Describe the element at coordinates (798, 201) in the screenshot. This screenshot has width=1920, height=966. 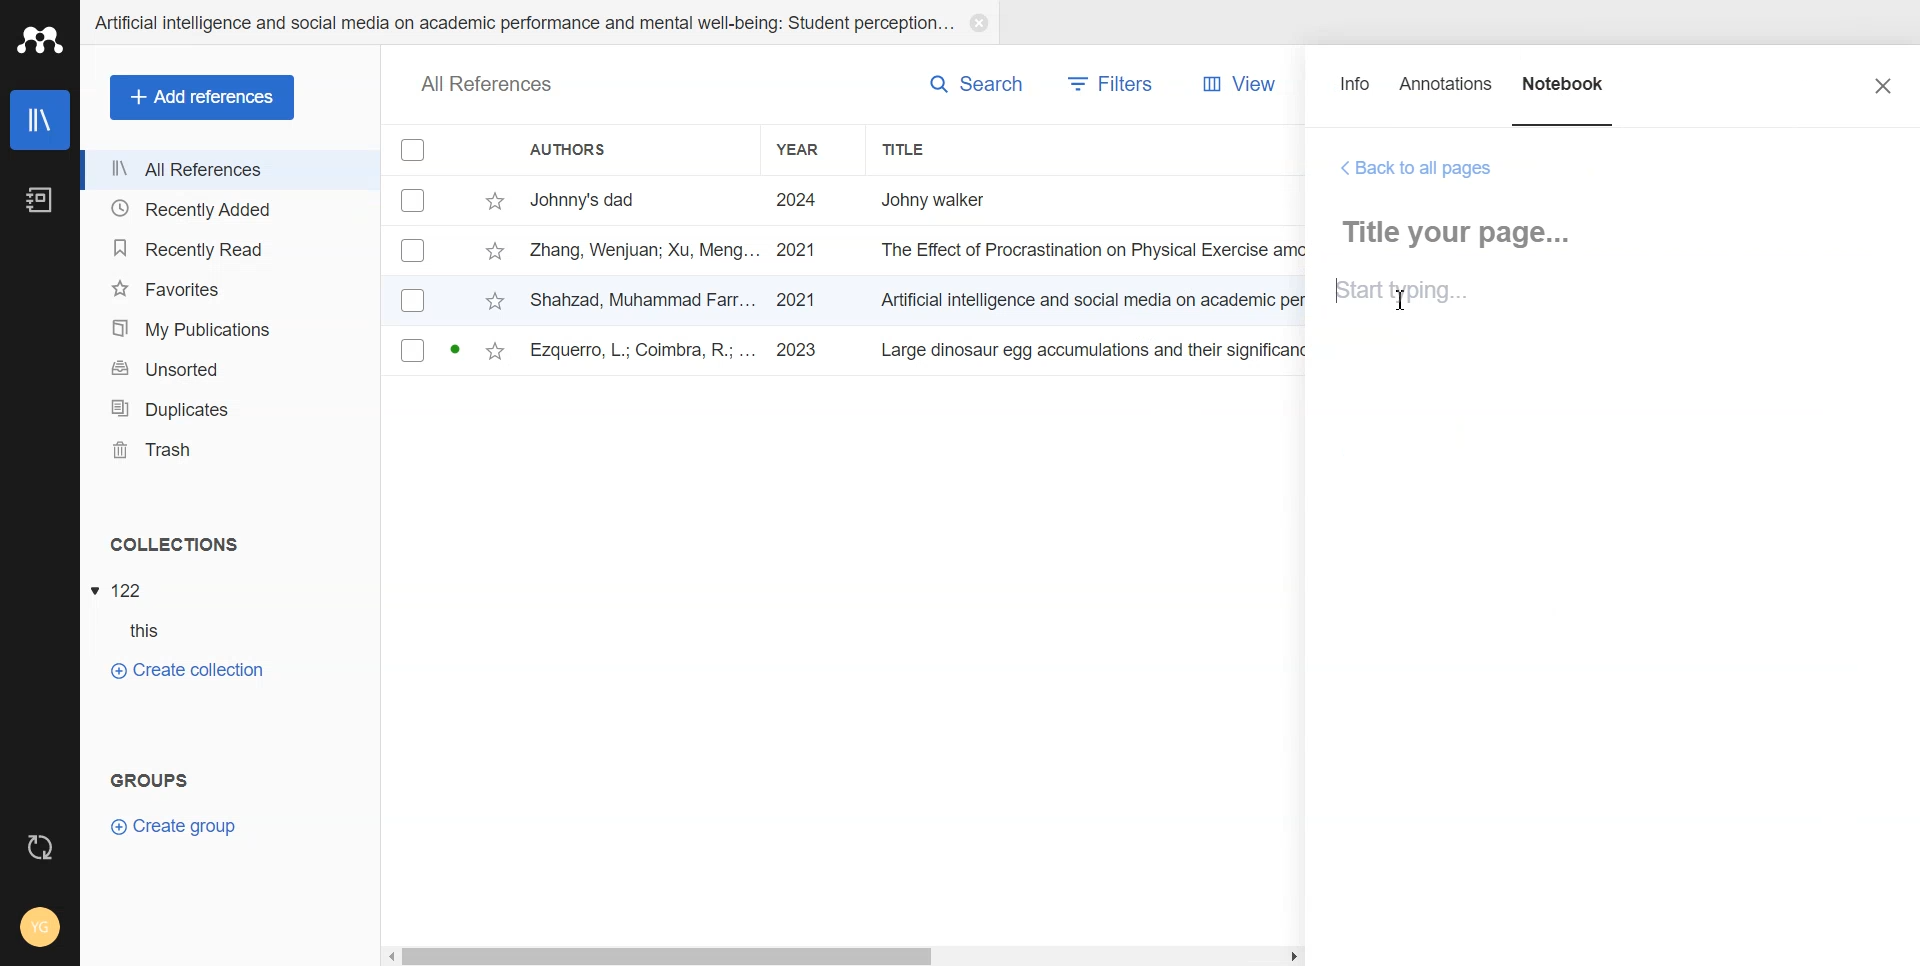
I see `2024` at that location.